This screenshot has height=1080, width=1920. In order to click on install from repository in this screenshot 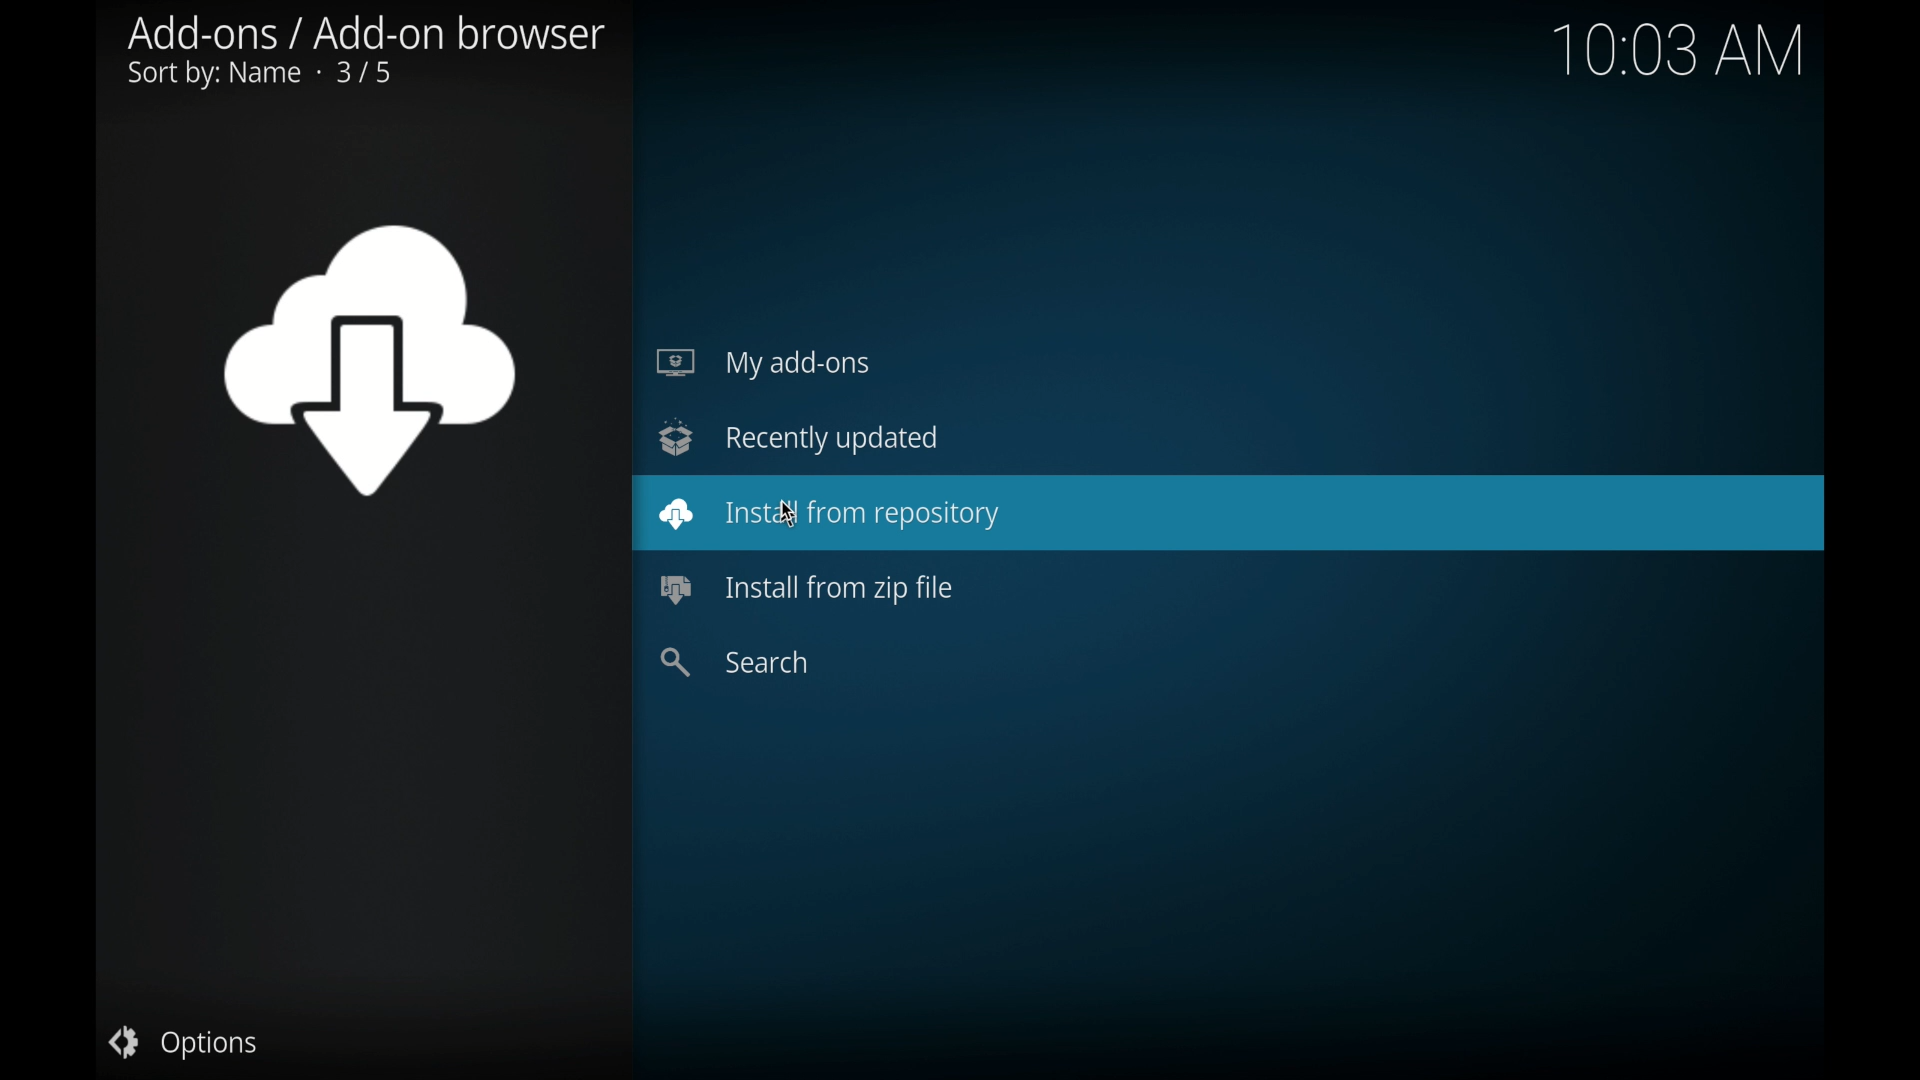, I will do `click(1228, 514)`.